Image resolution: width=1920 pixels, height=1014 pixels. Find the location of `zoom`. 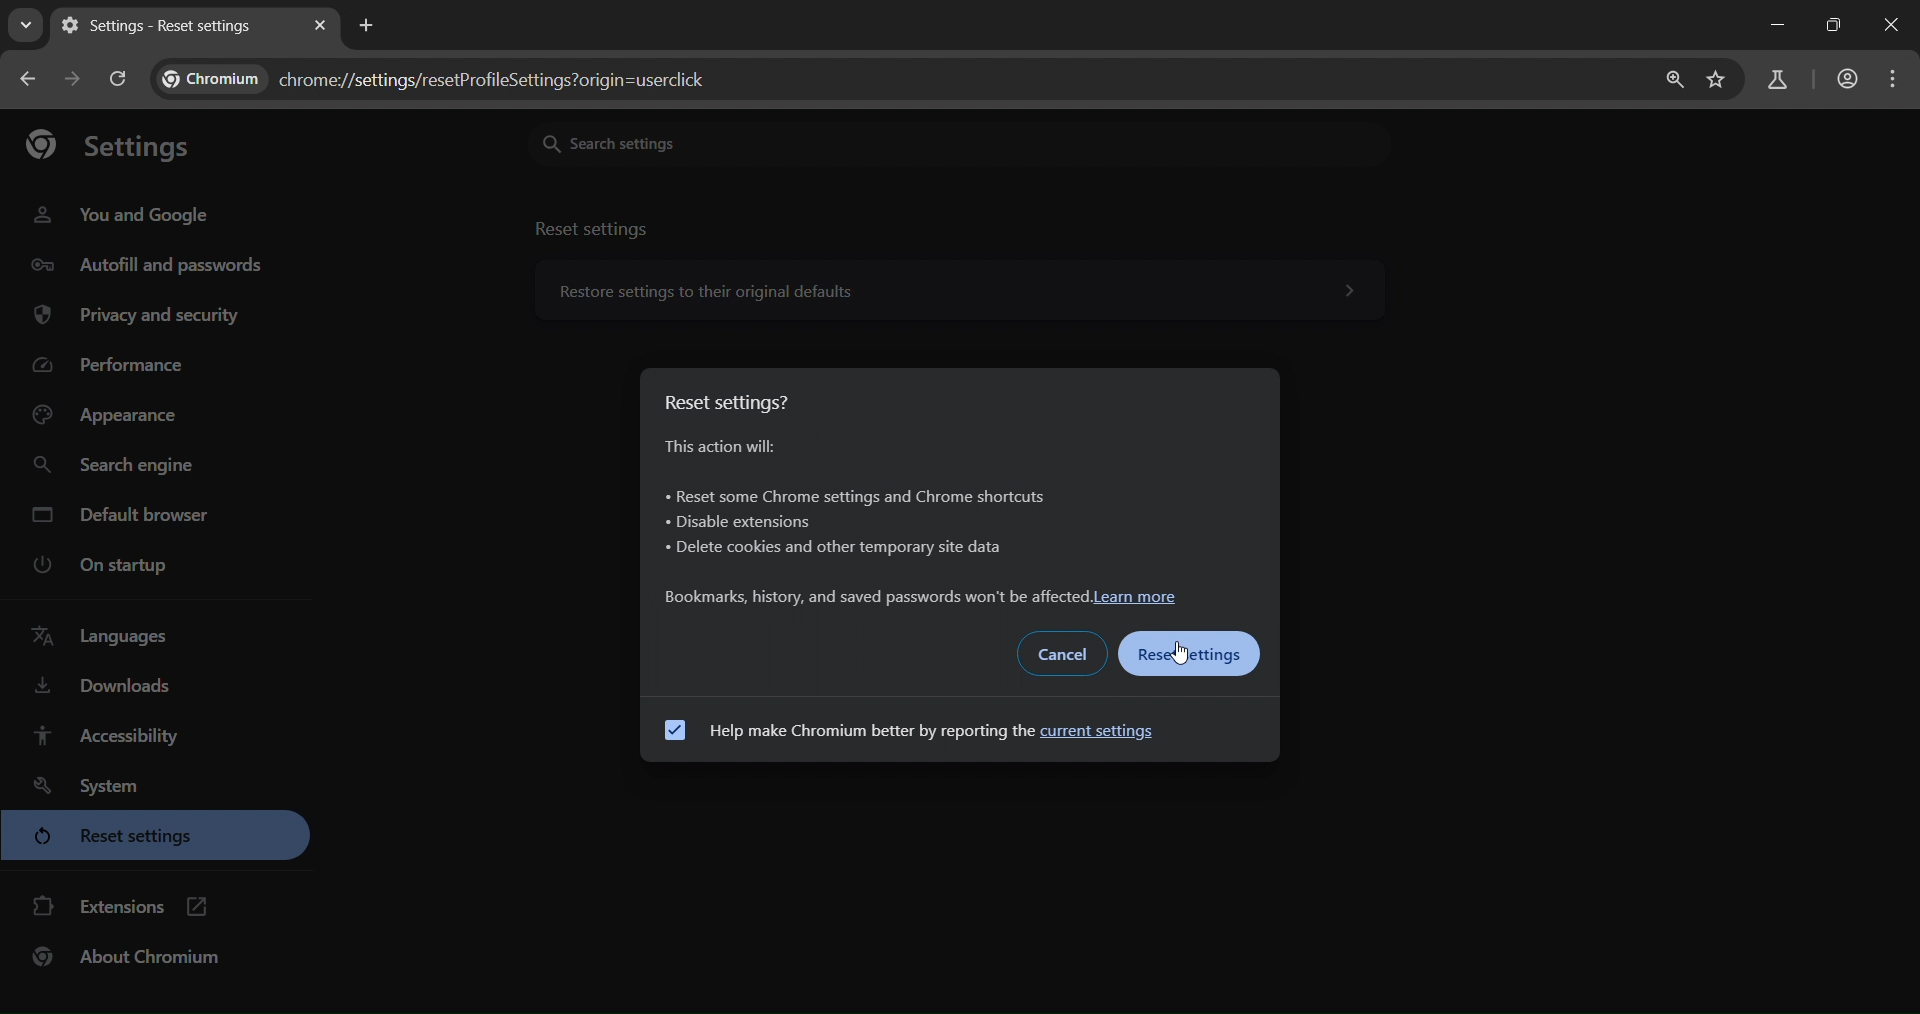

zoom is located at coordinates (1673, 80).